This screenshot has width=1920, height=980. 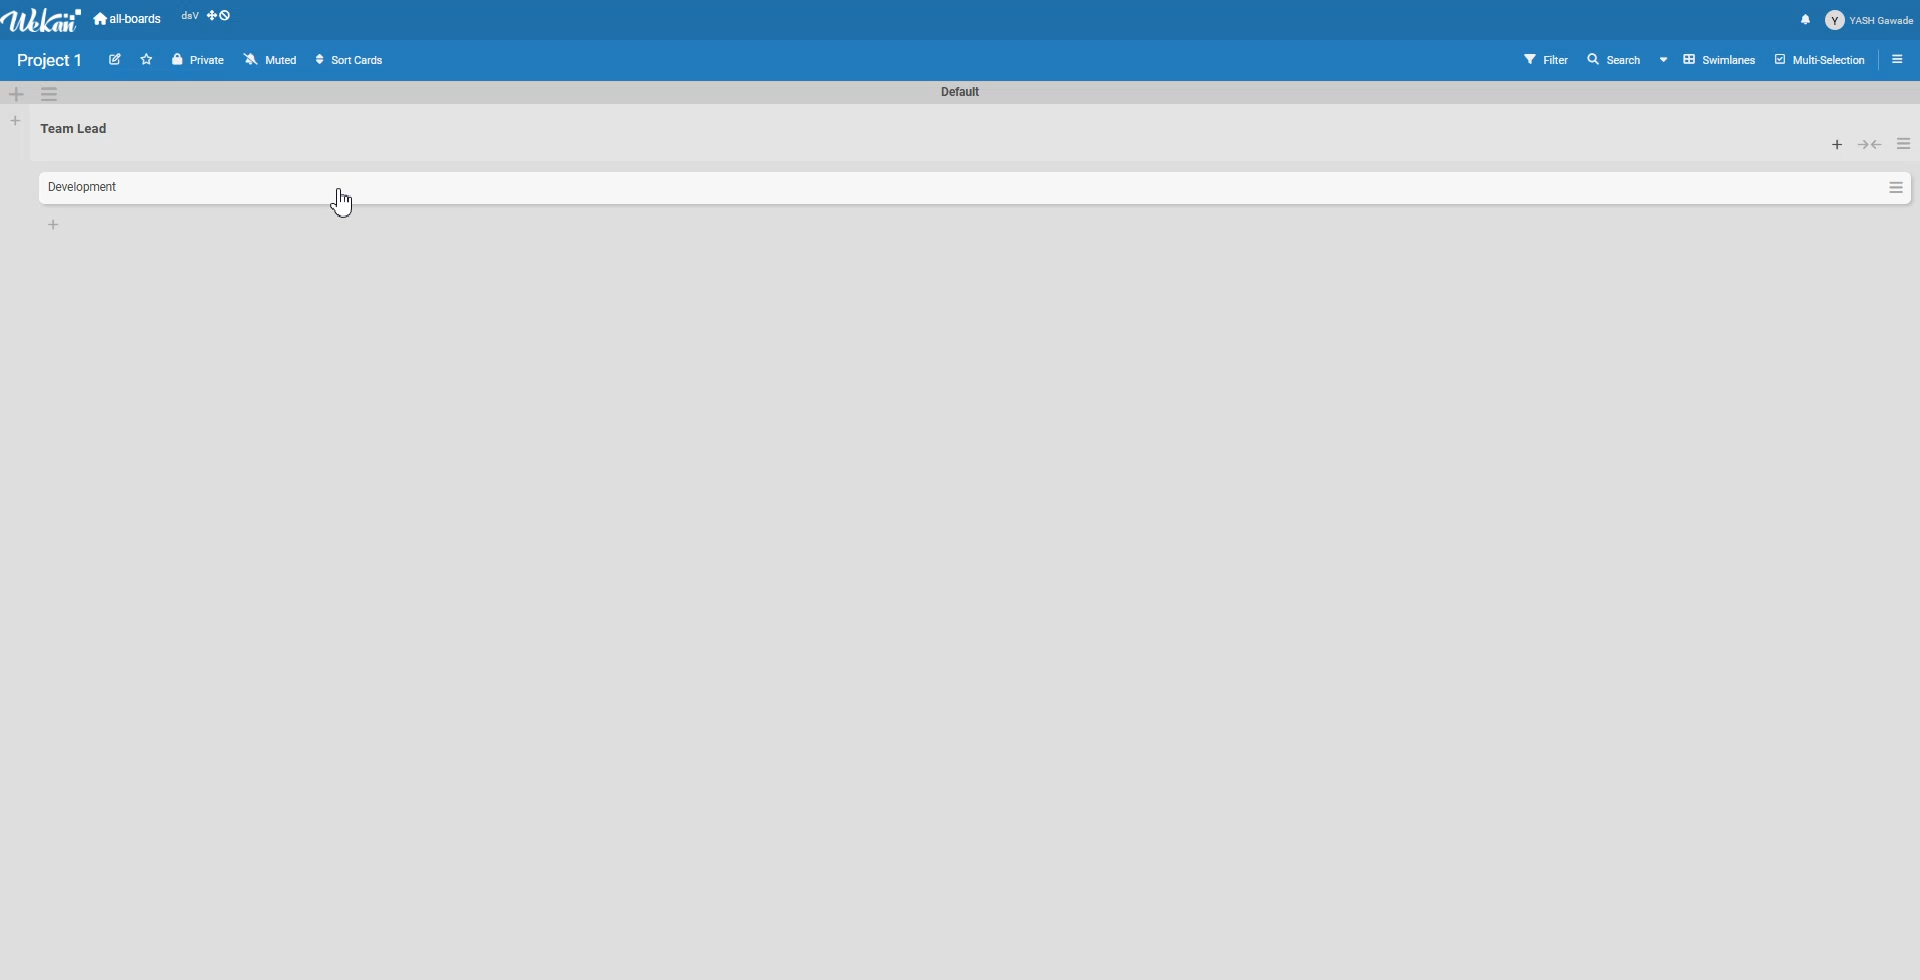 I want to click on Multi section, so click(x=1822, y=59).